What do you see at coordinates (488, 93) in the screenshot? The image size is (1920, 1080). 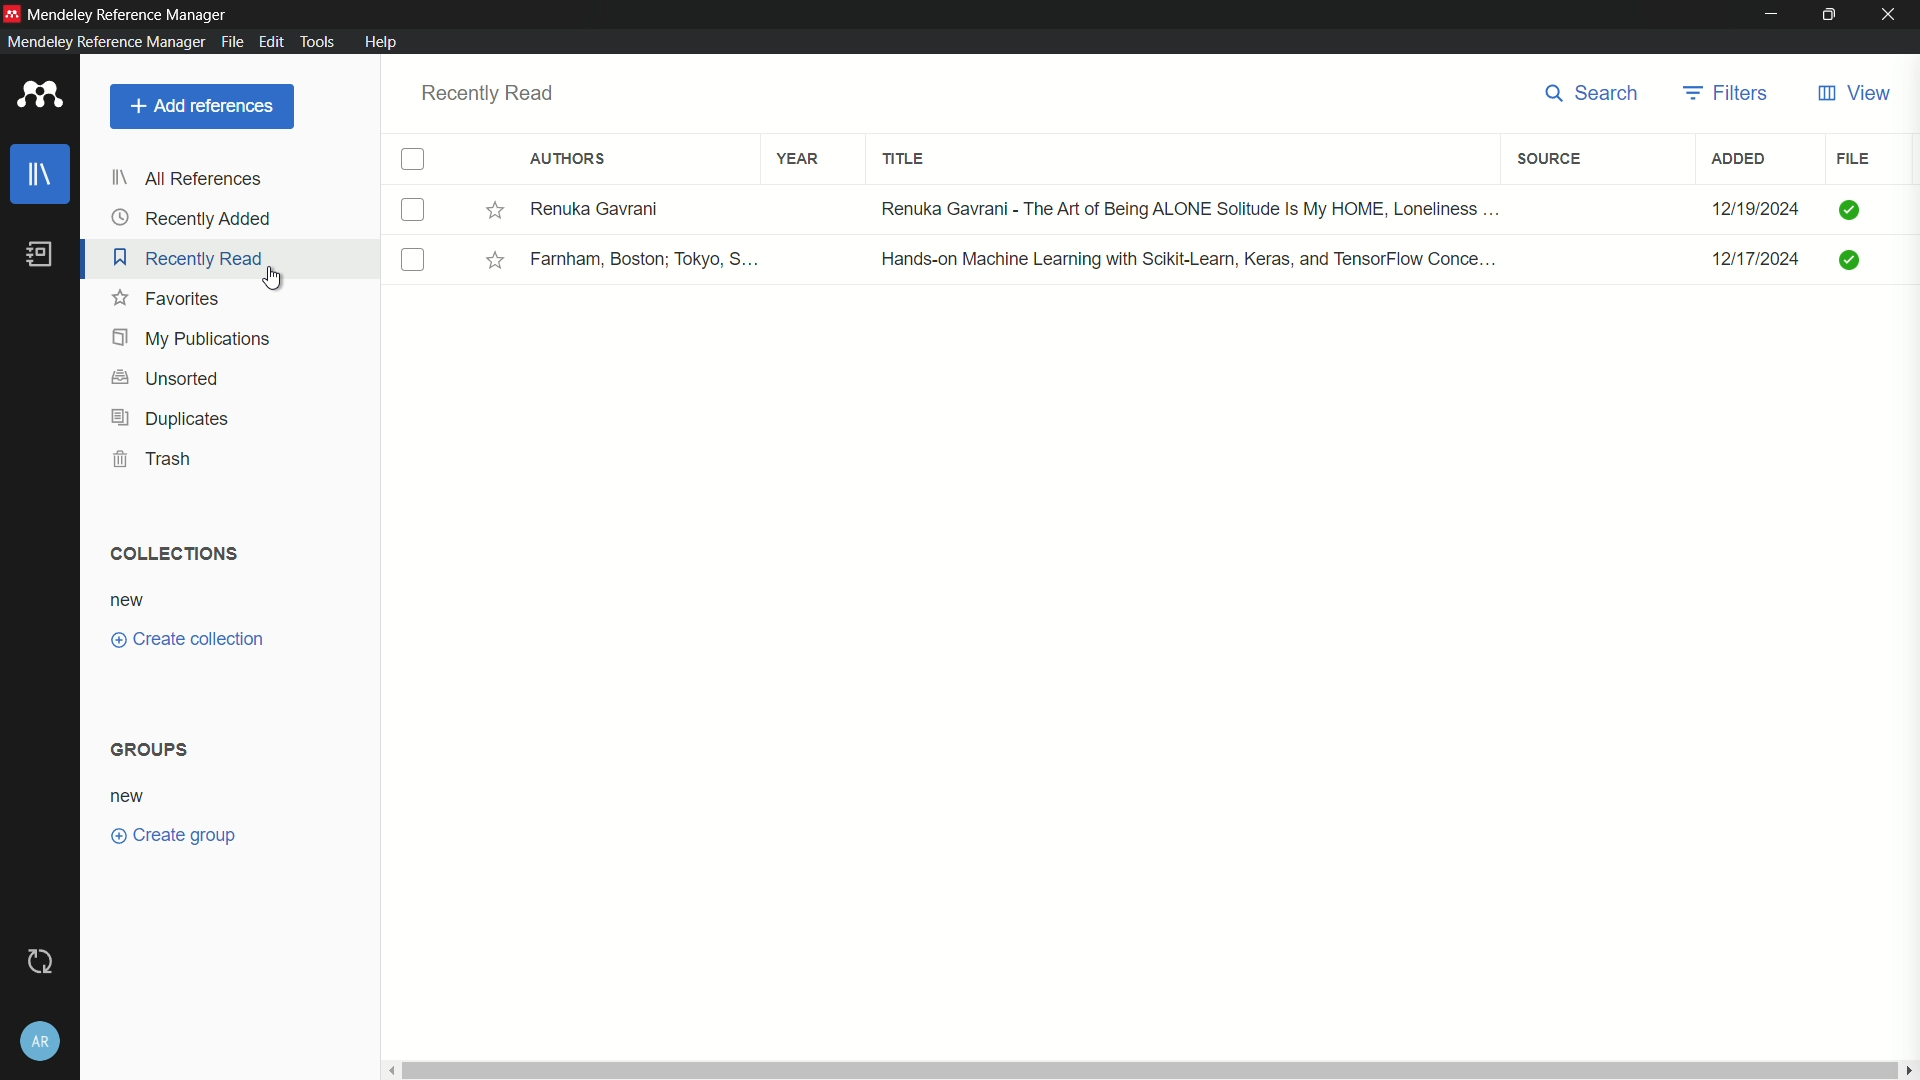 I see `recently read` at bounding box center [488, 93].